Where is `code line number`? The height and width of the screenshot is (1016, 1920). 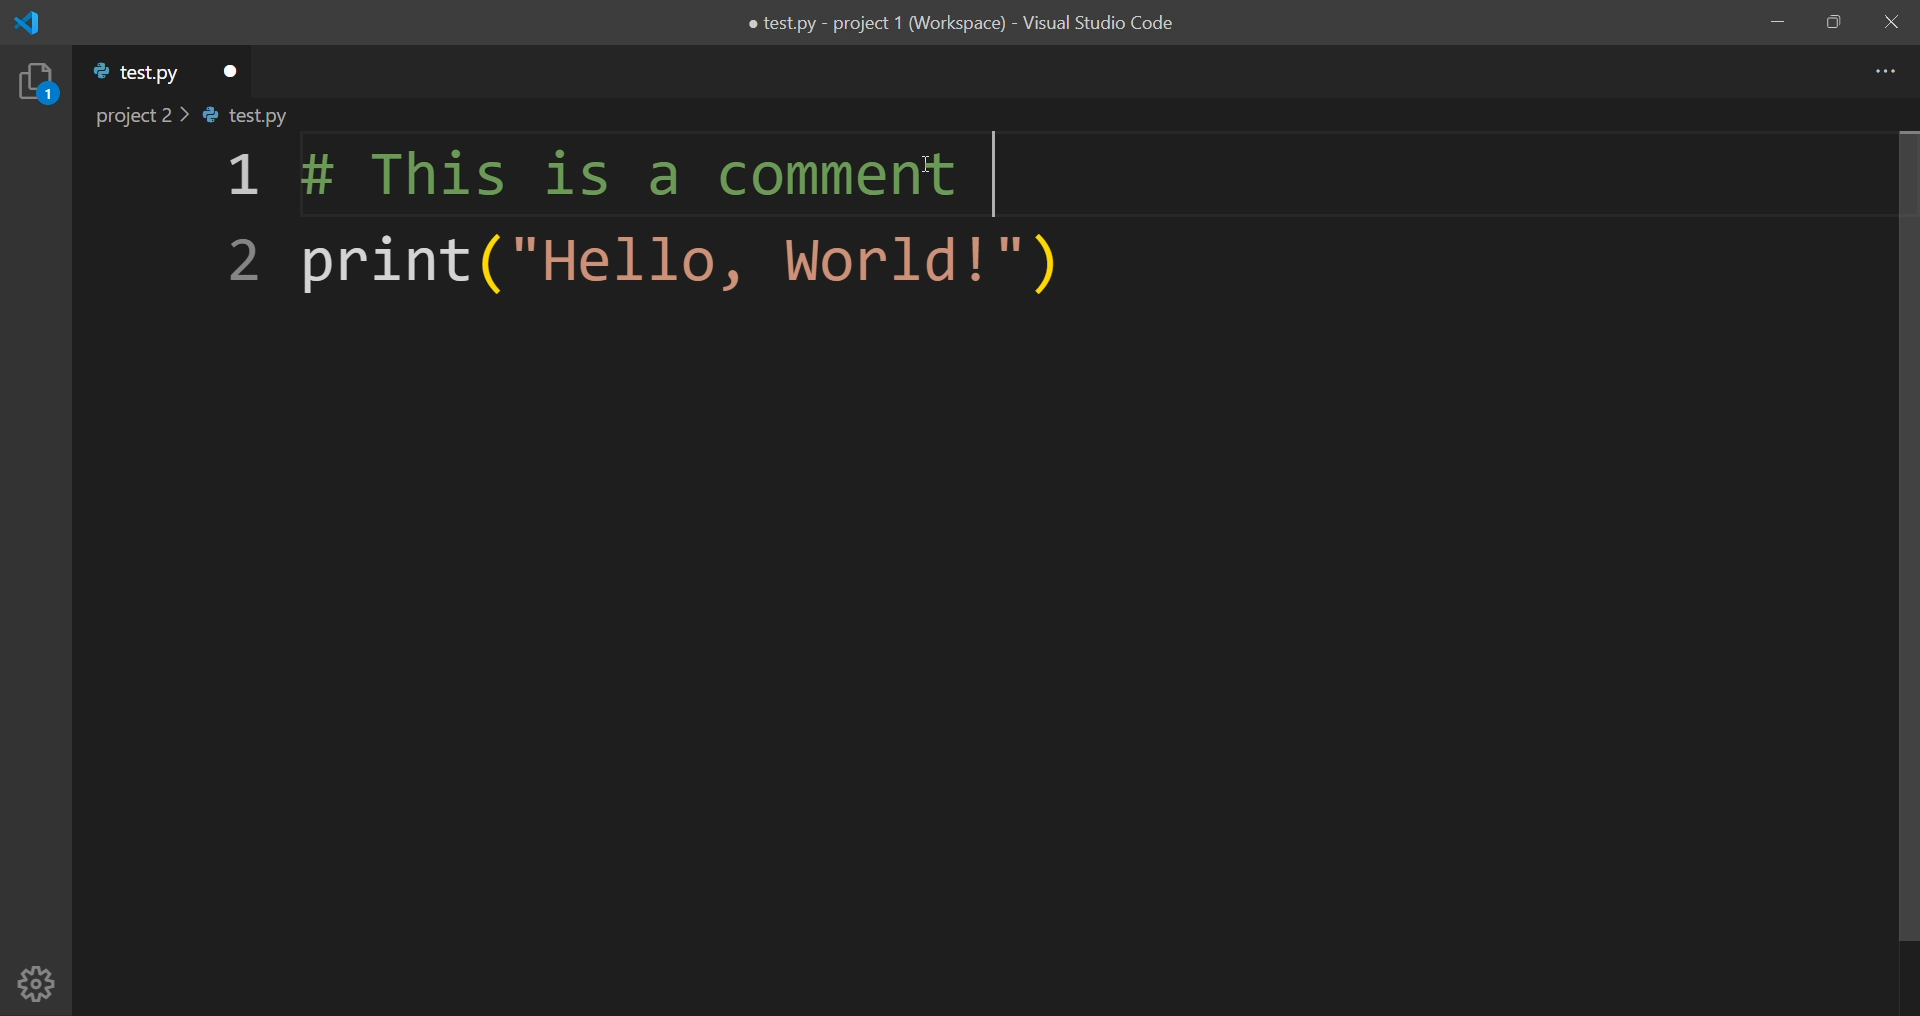
code line number is located at coordinates (232, 224).